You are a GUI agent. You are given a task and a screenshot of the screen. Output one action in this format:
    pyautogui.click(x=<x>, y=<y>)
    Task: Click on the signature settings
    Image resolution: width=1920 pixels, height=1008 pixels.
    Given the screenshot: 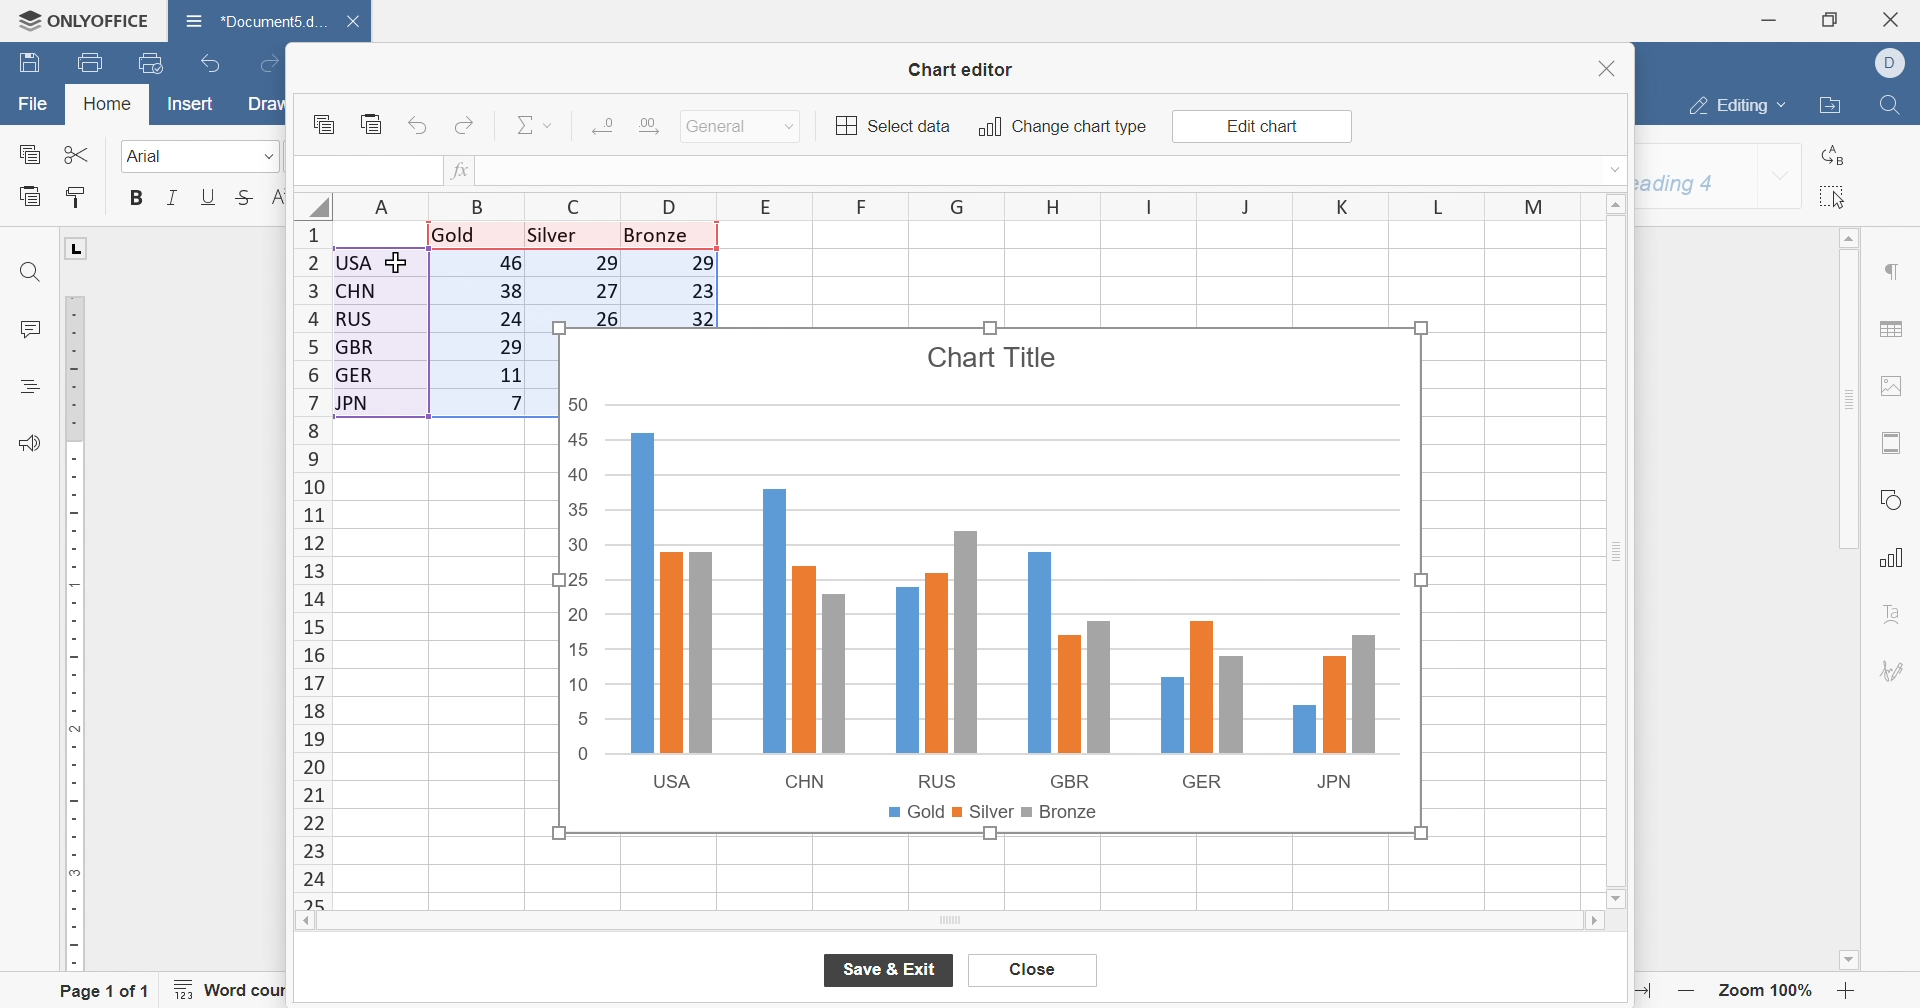 What is the action you would take?
    pyautogui.click(x=1900, y=670)
    